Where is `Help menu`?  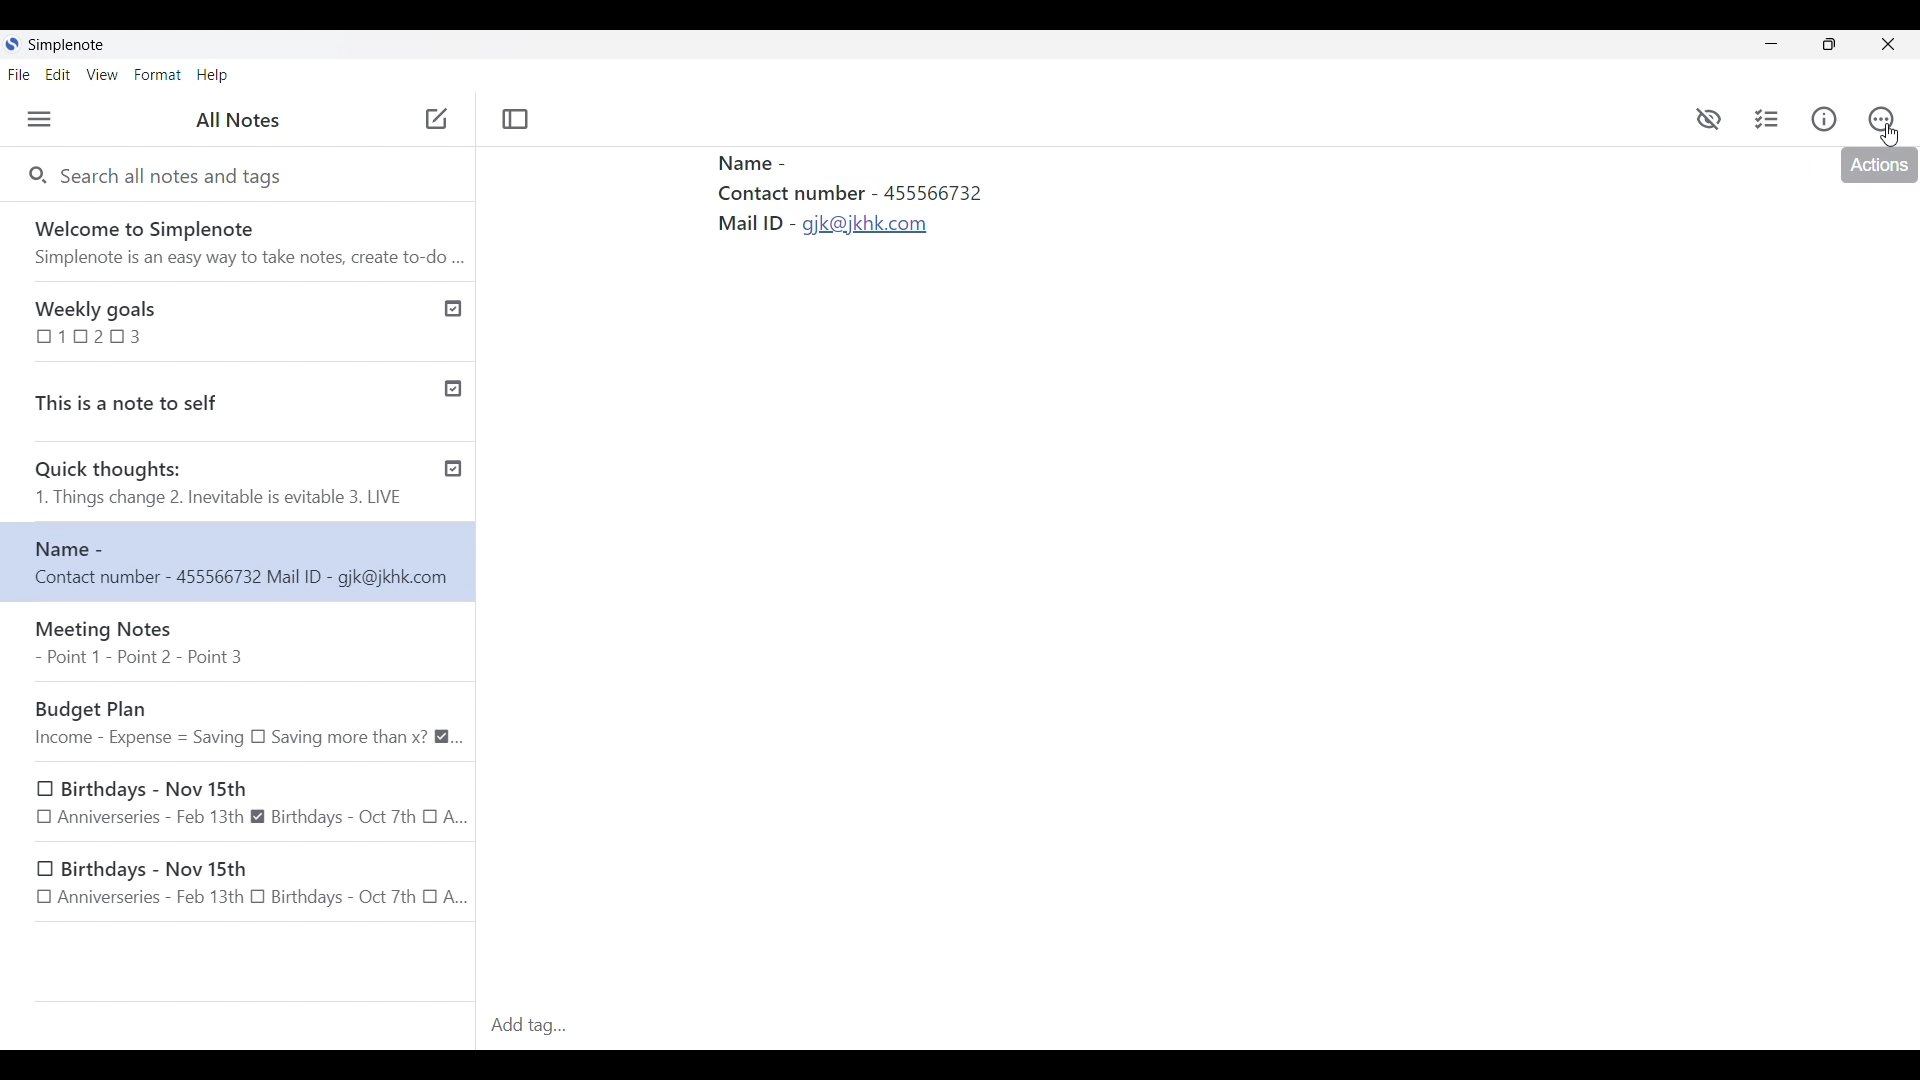
Help menu is located at coordinates (213, 75).